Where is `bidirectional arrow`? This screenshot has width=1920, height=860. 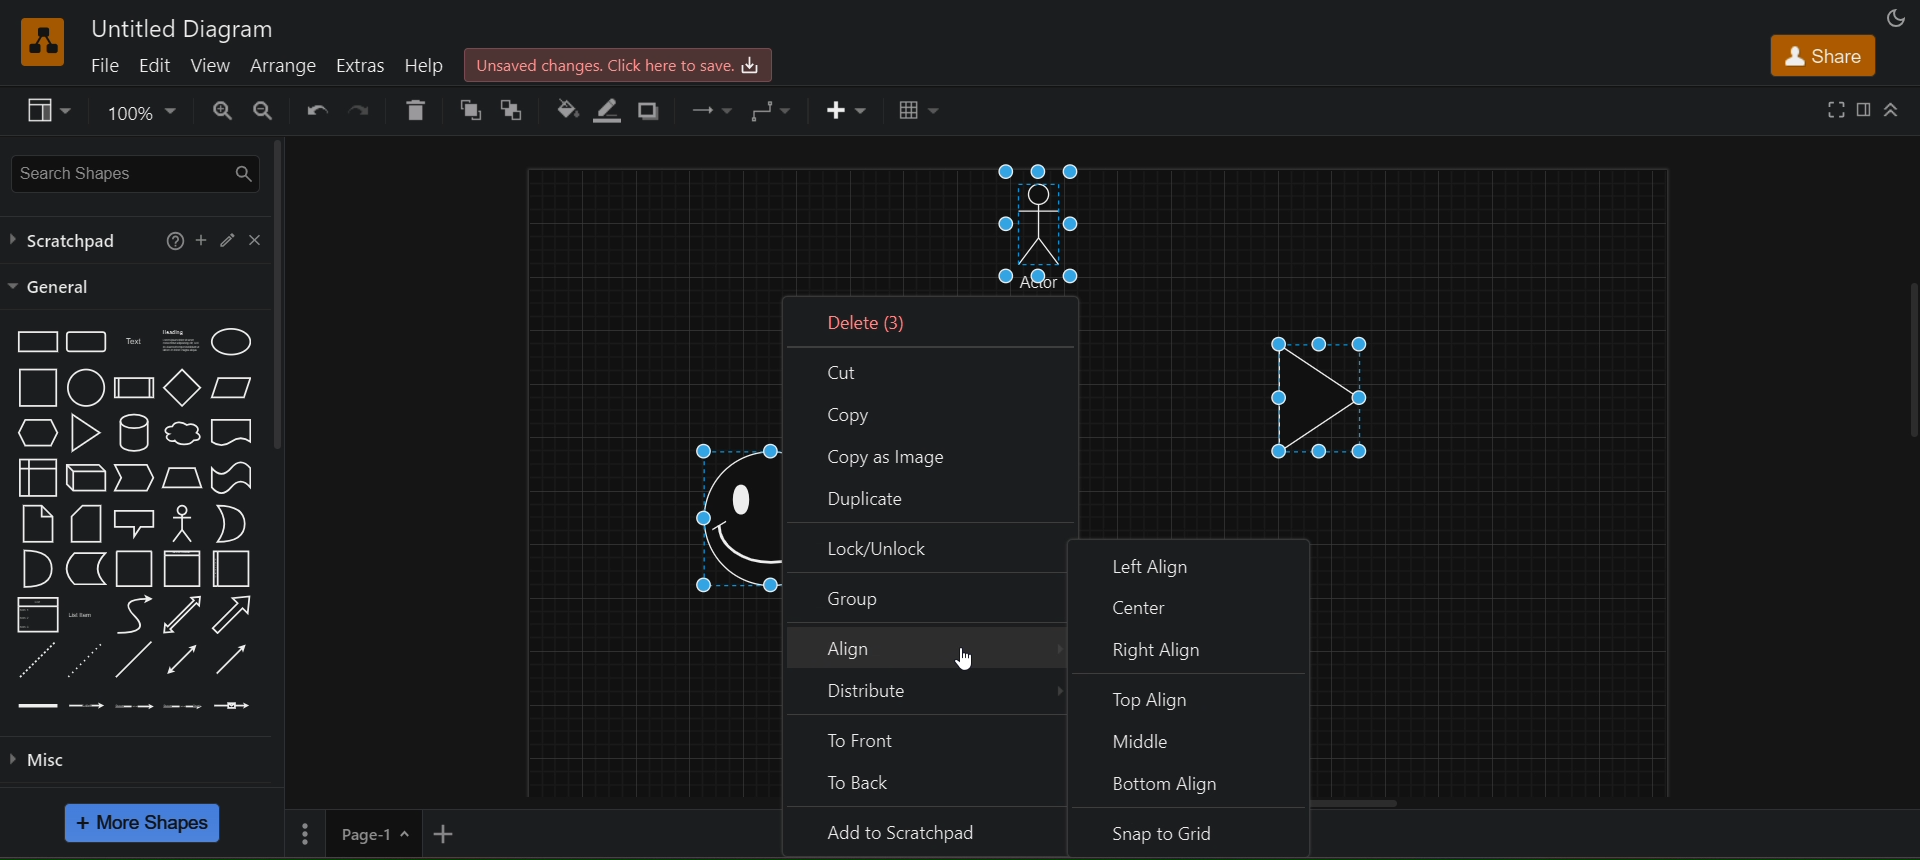
bidirectional arrow is located at coordinates (183, 613).